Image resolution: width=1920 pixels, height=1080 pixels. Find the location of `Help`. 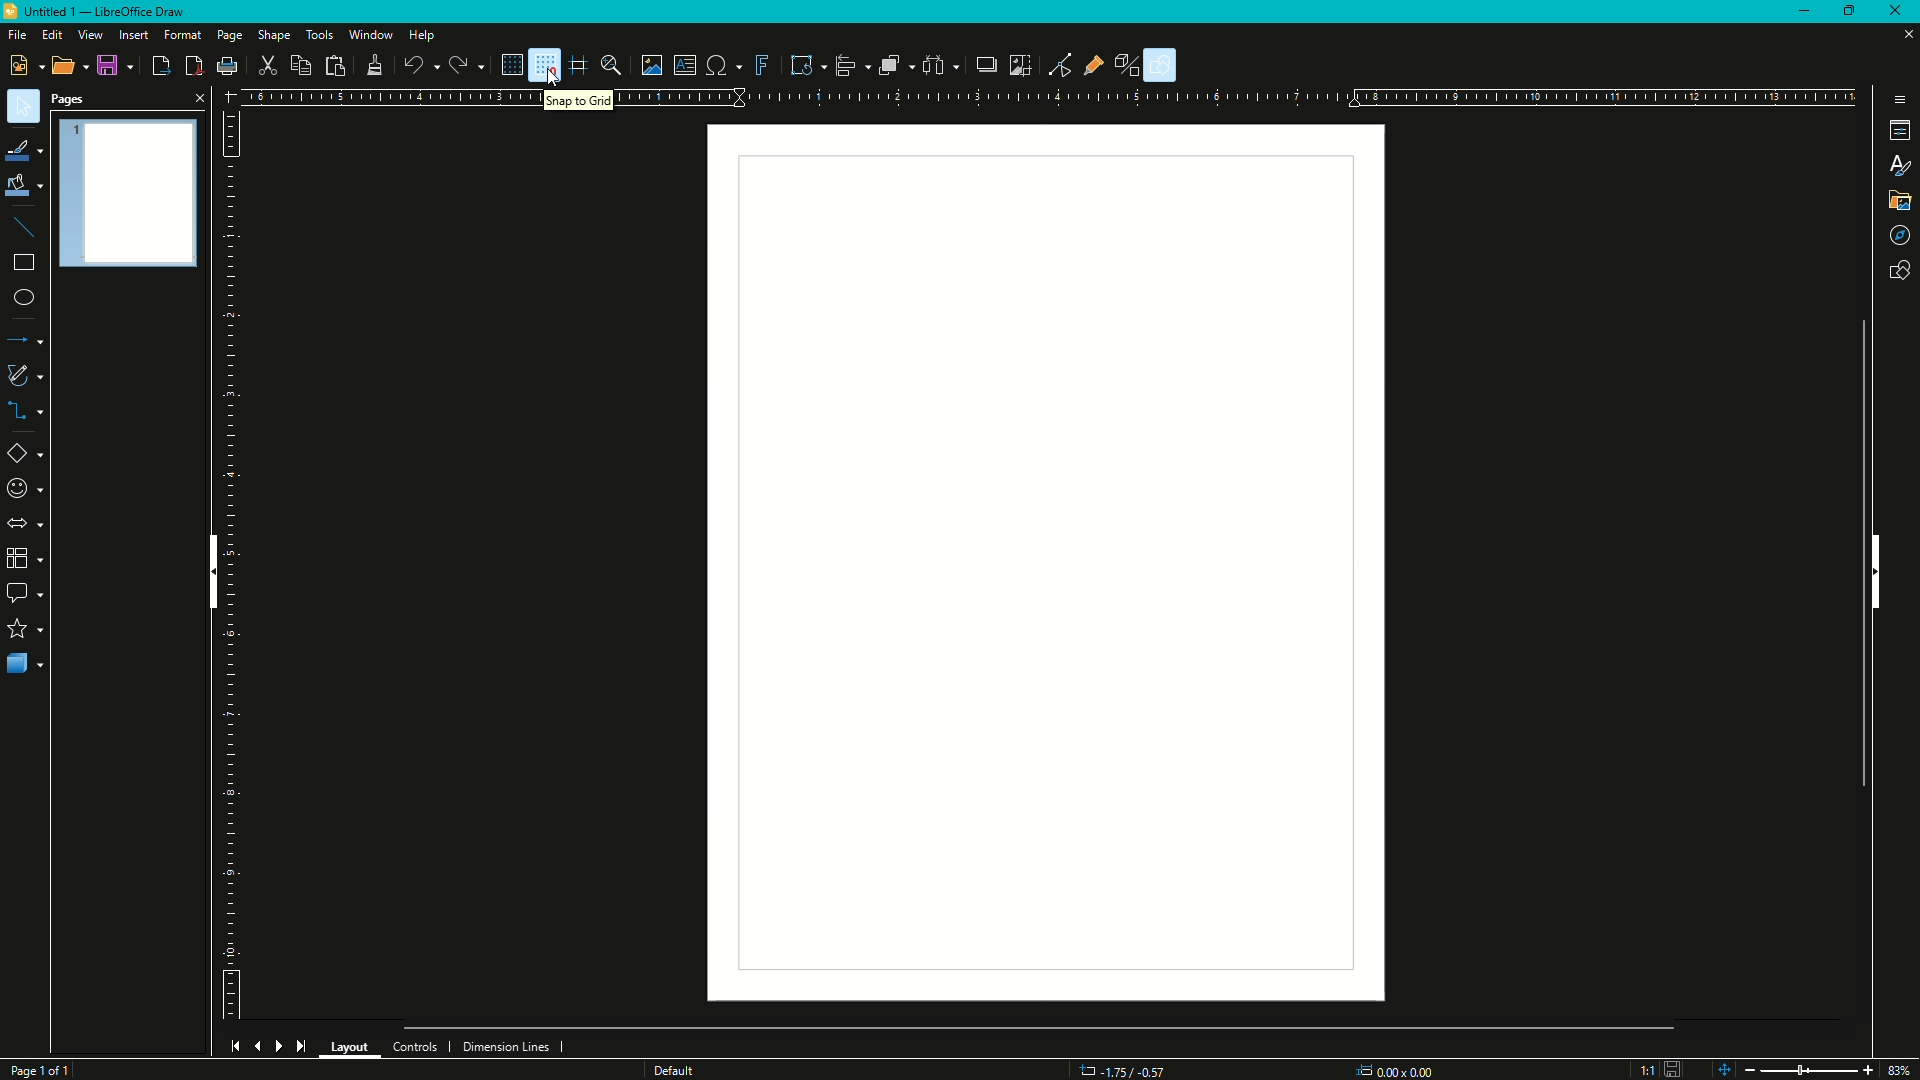

Help is located at coordinates (423, 35).